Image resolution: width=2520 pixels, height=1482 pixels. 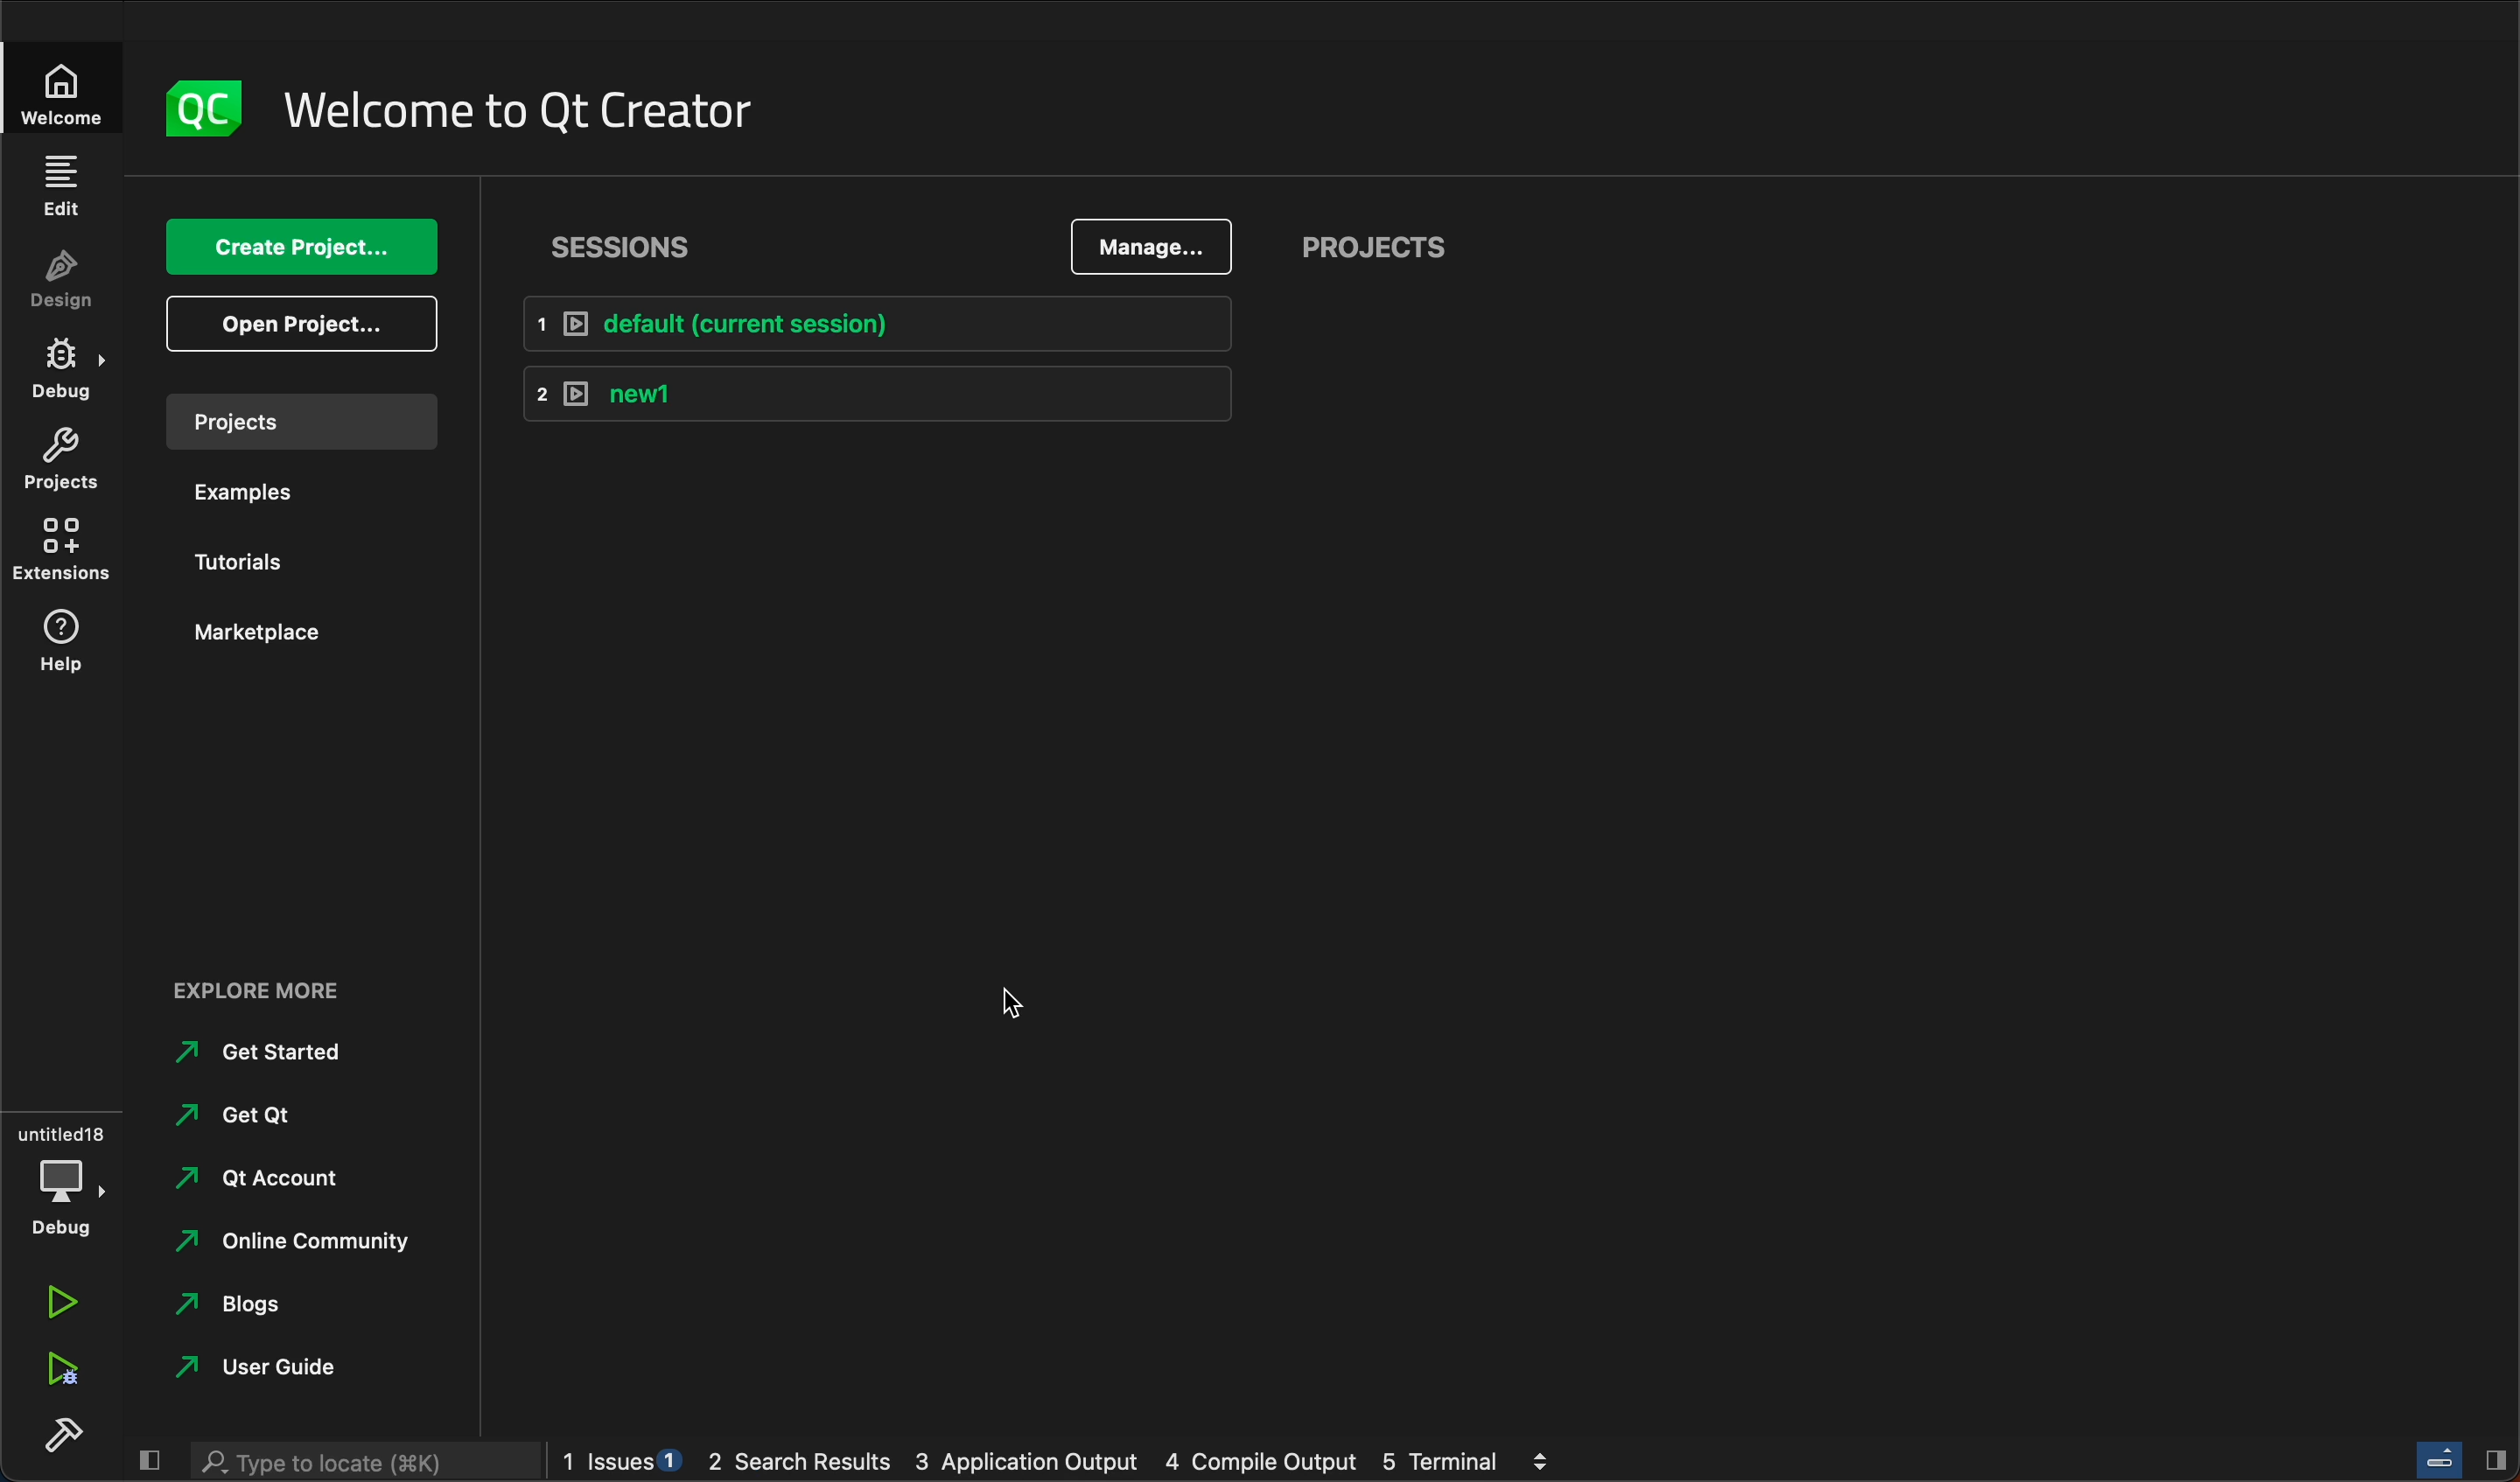 What do you see at coordinates (65, 459) in the screenshot?
I see `projects` at bounding box center [65, 459].